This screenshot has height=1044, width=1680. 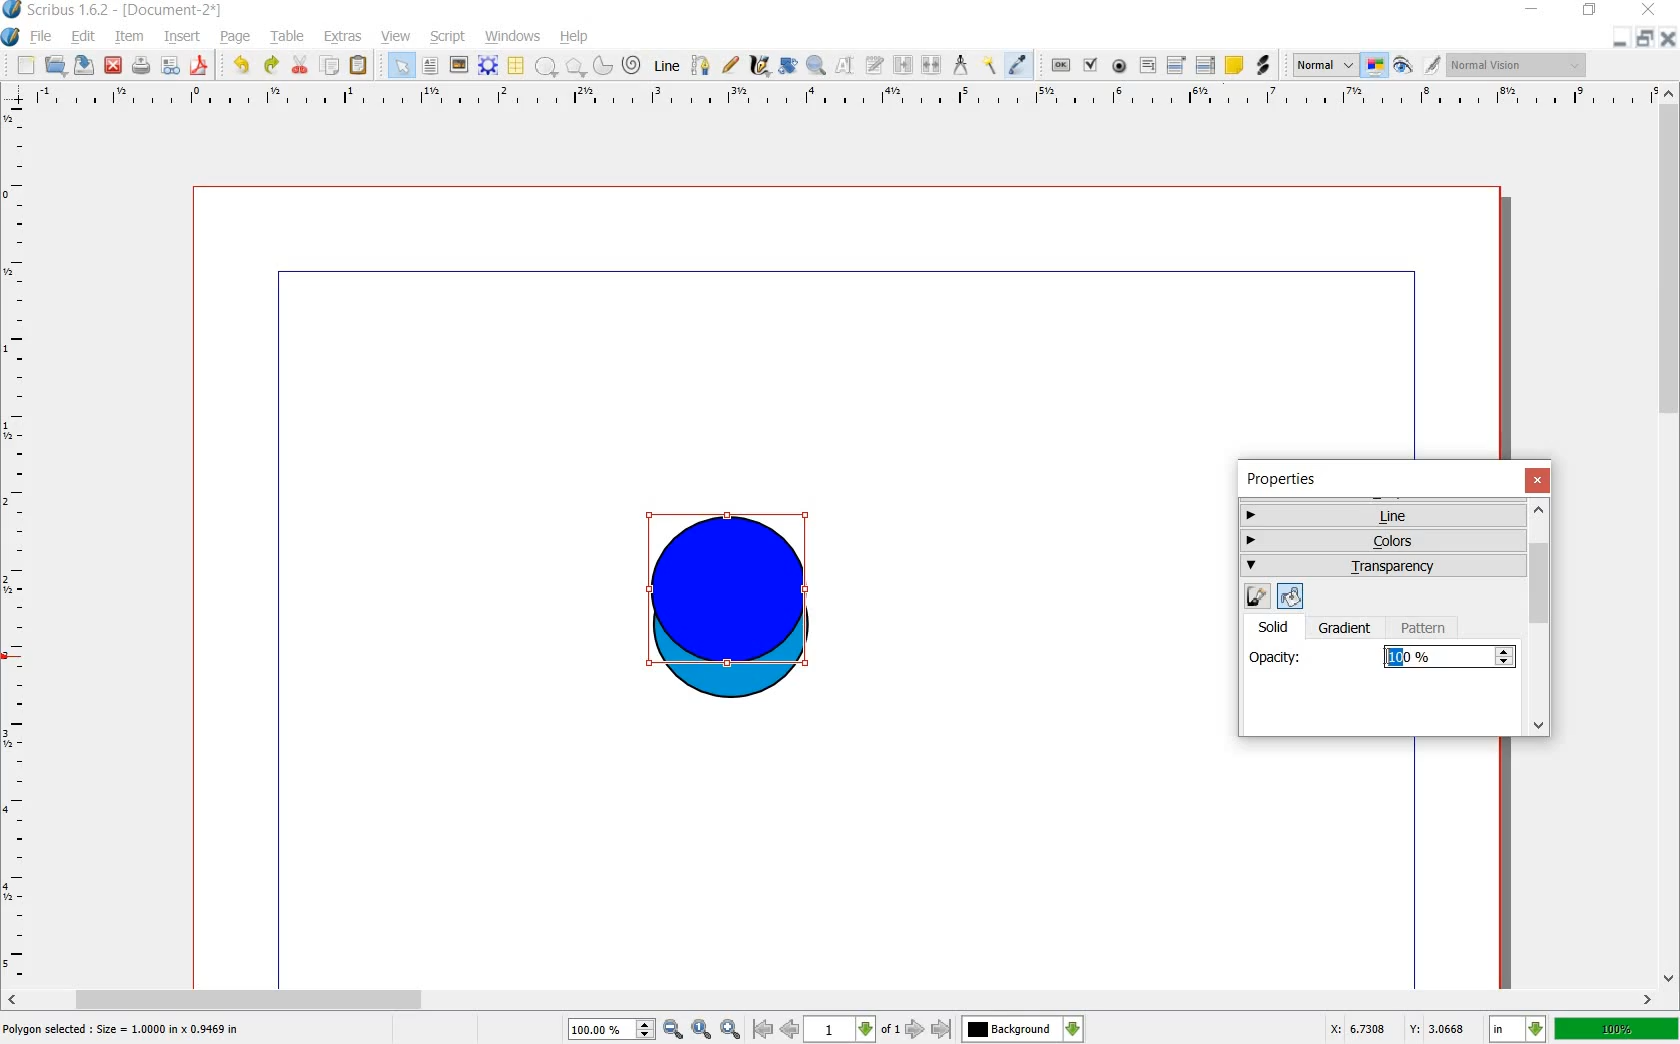 I want to click on edit fill color properties, so click(x=1288, y=595).